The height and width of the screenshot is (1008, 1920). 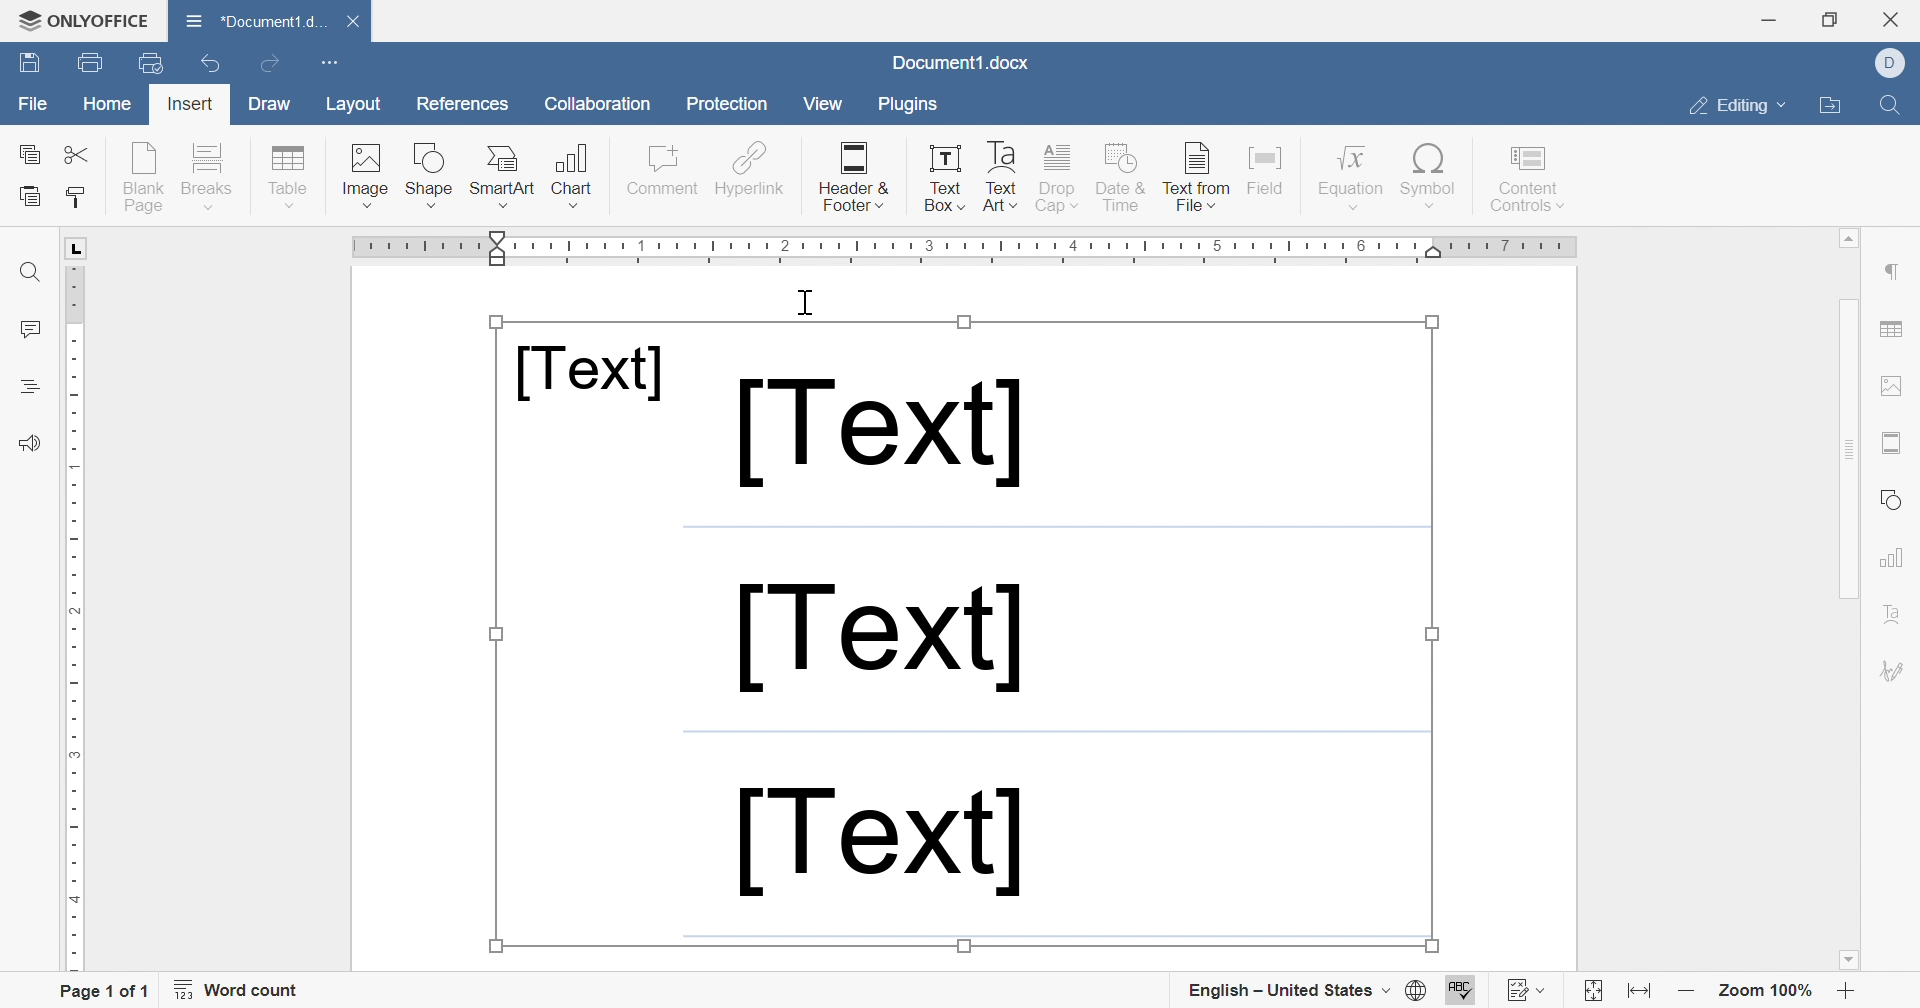 I want to click on Layout, so click(x=351, y=105).